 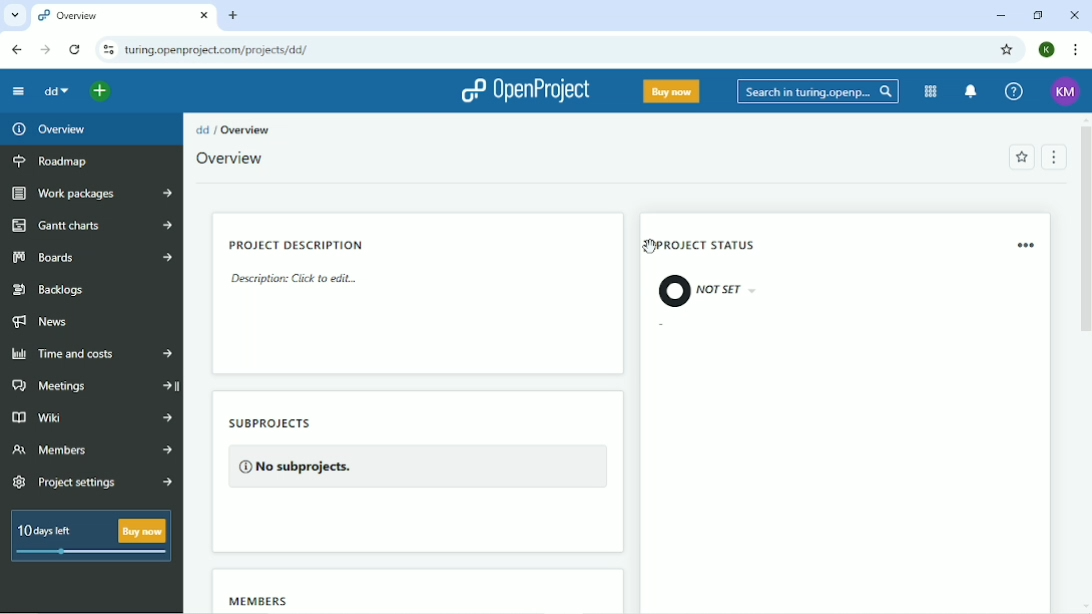 I want to click on New tab, so click(x=233, y=15).